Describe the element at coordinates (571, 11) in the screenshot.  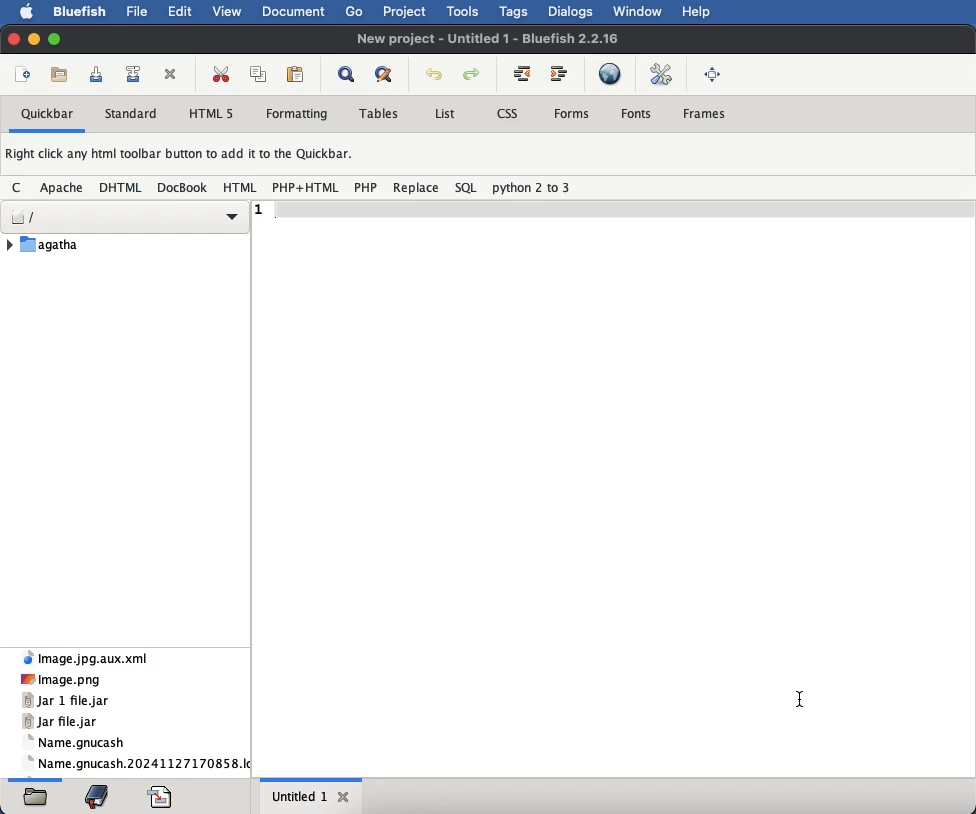
I see `dialogs` at that location.